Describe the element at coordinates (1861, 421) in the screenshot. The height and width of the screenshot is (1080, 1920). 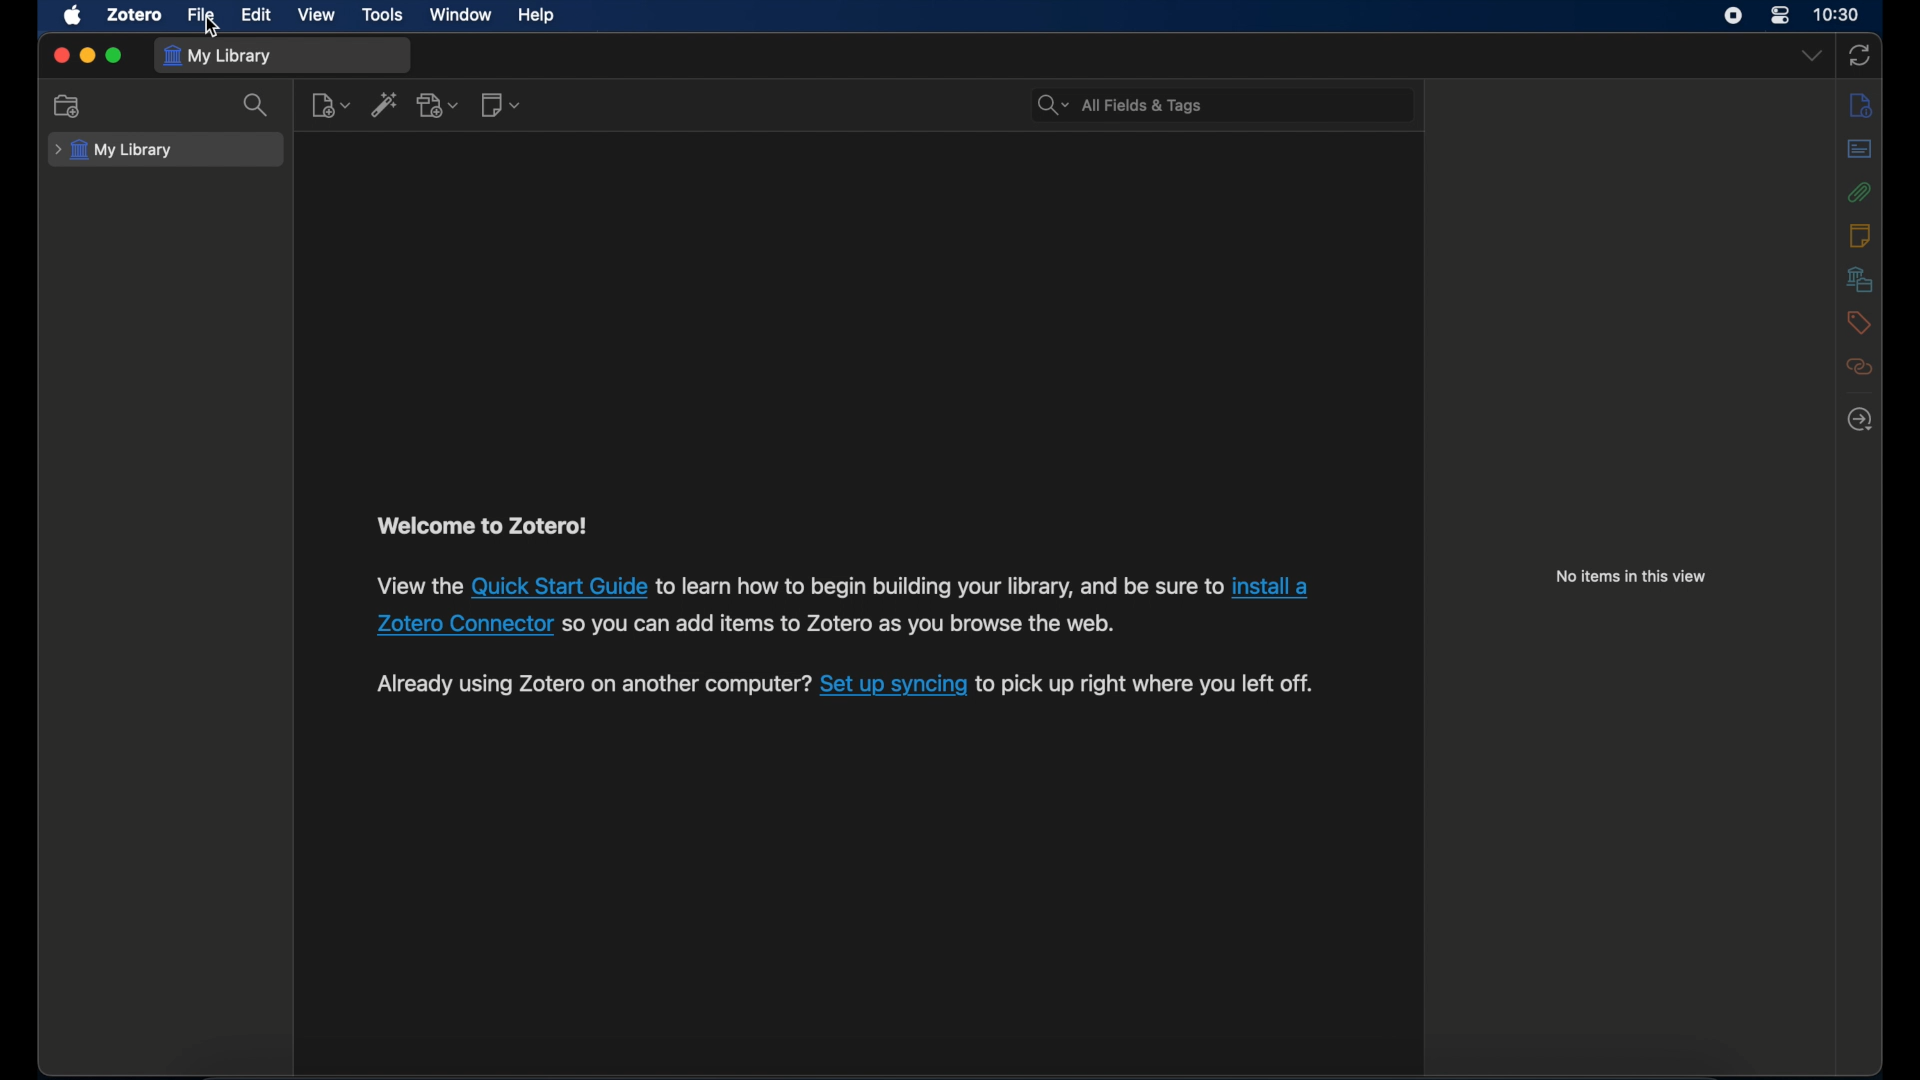
I see `locate` at that location.